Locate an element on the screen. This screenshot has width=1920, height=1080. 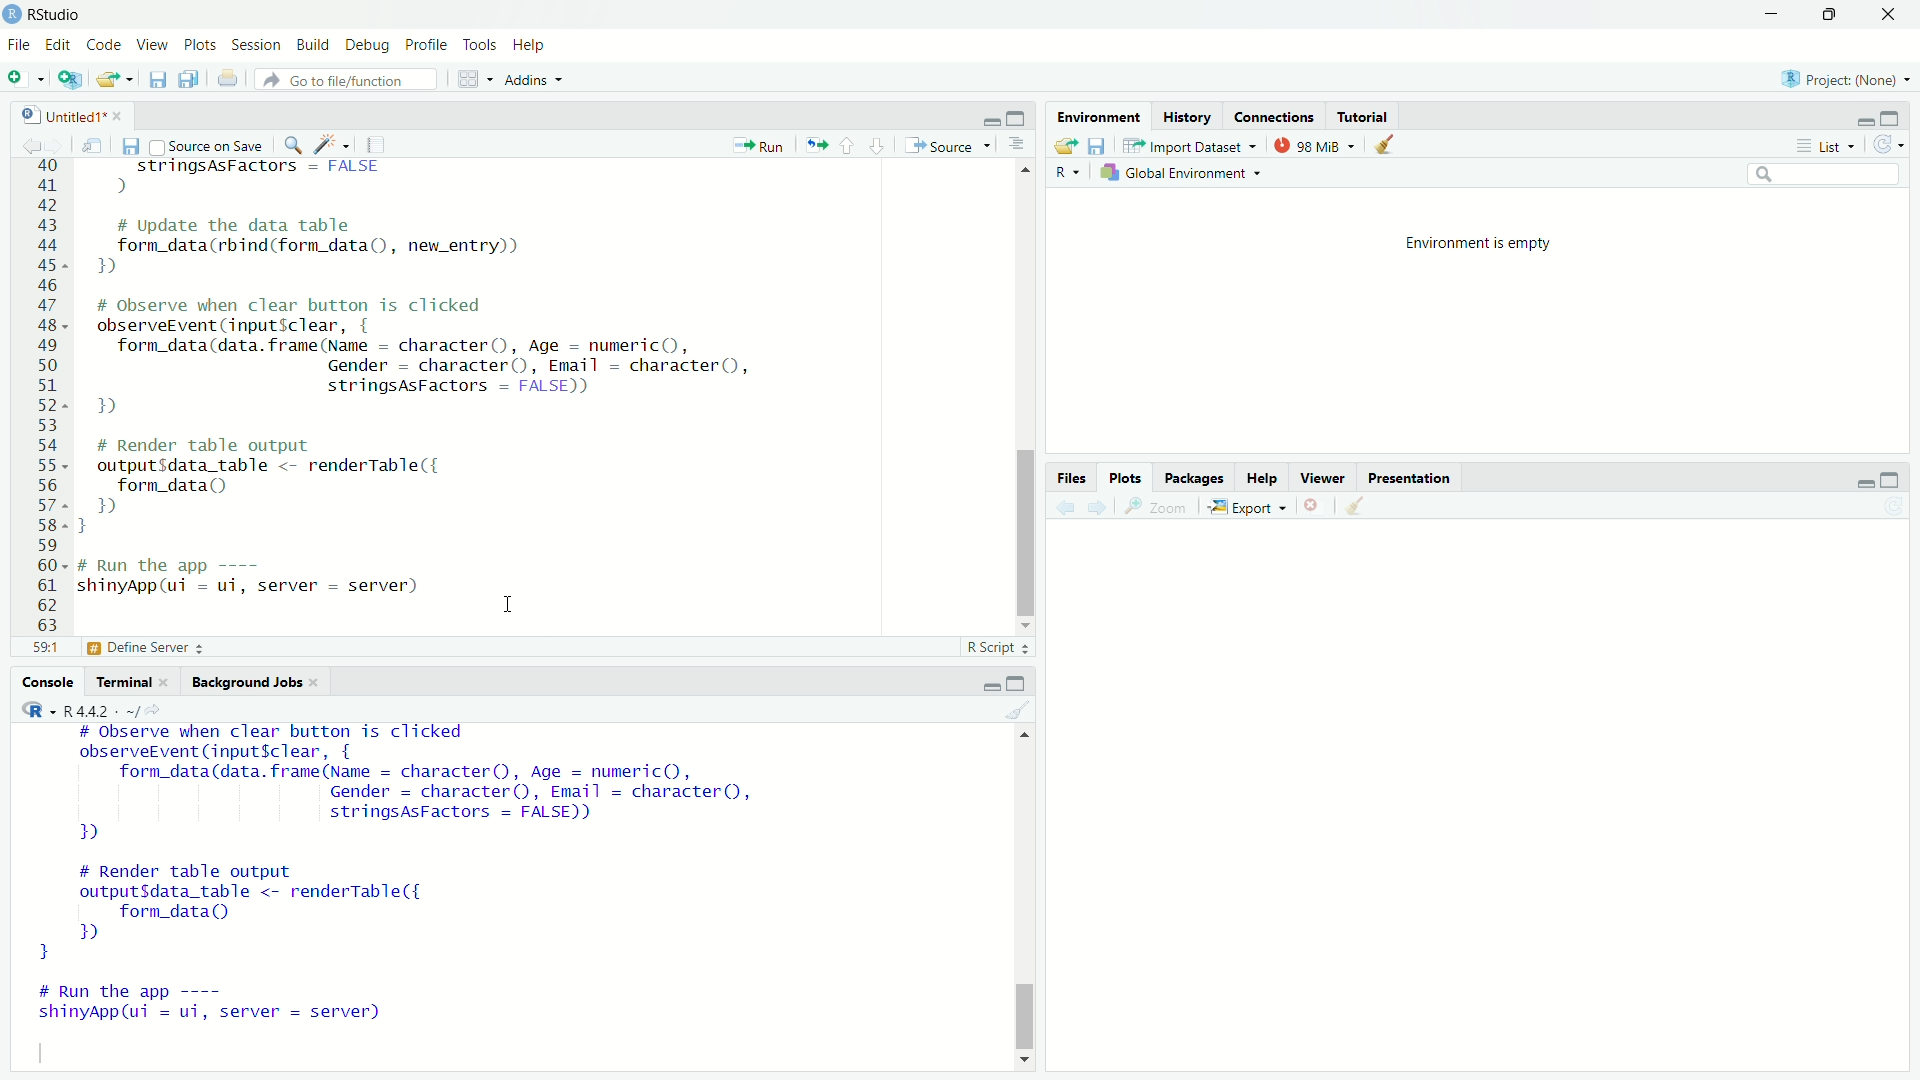
scrollbar is located at coordinates (1026, 403).